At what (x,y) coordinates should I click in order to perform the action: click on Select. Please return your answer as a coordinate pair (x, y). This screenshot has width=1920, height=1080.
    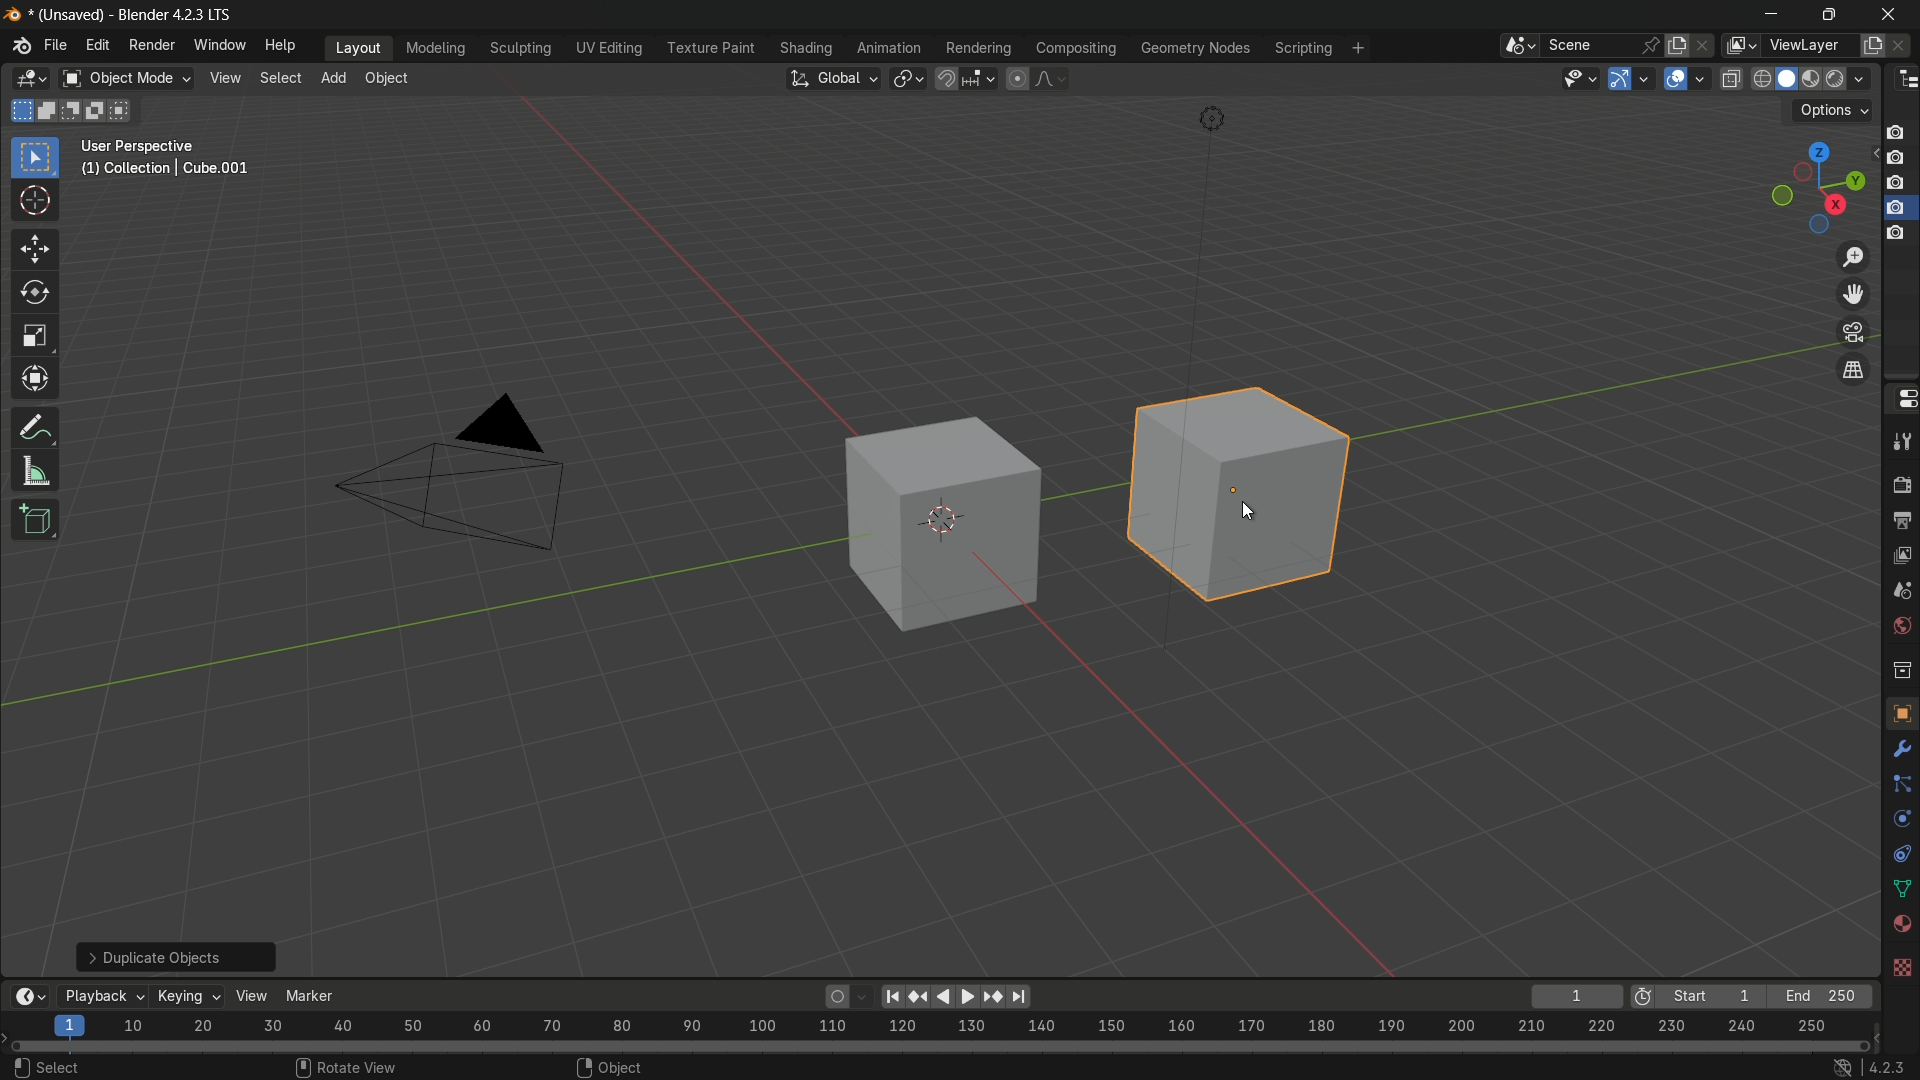
    Looking at the image, I should click on (43, 1066).